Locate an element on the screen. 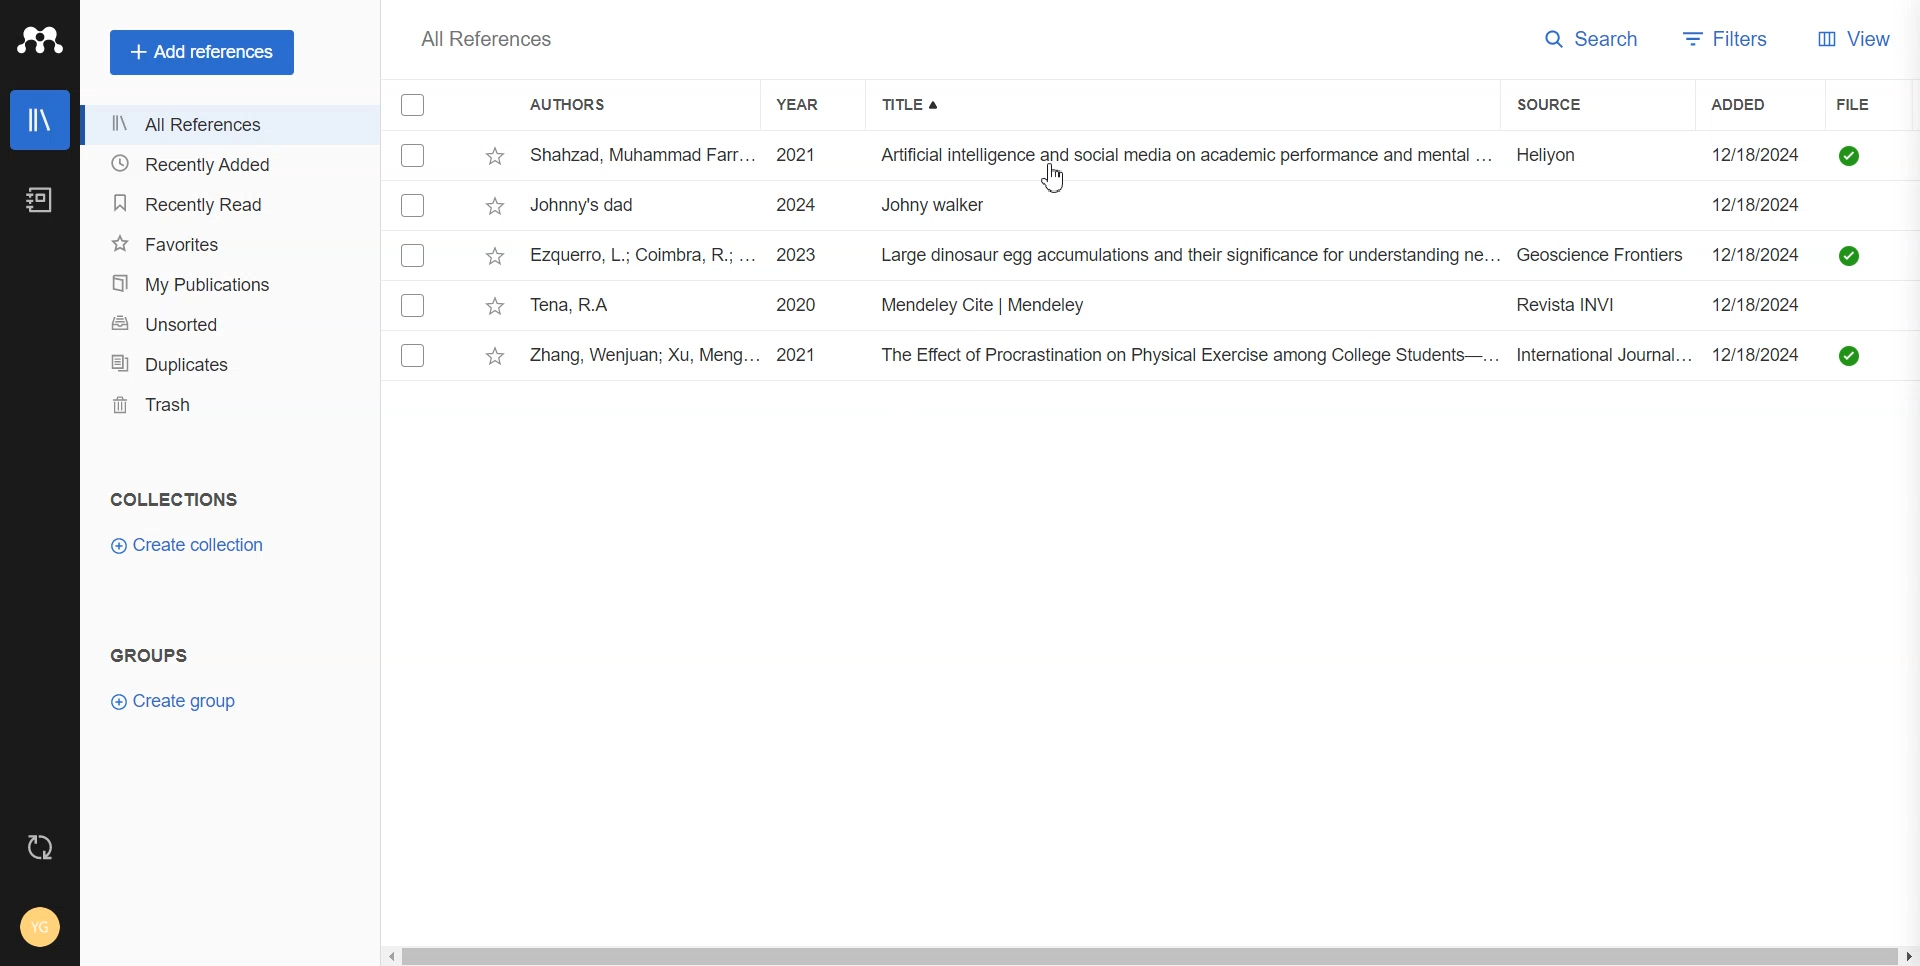 Image resolution: width=1920 pixels, height=966 pixels. Authors is located at coordinates (580, 106).